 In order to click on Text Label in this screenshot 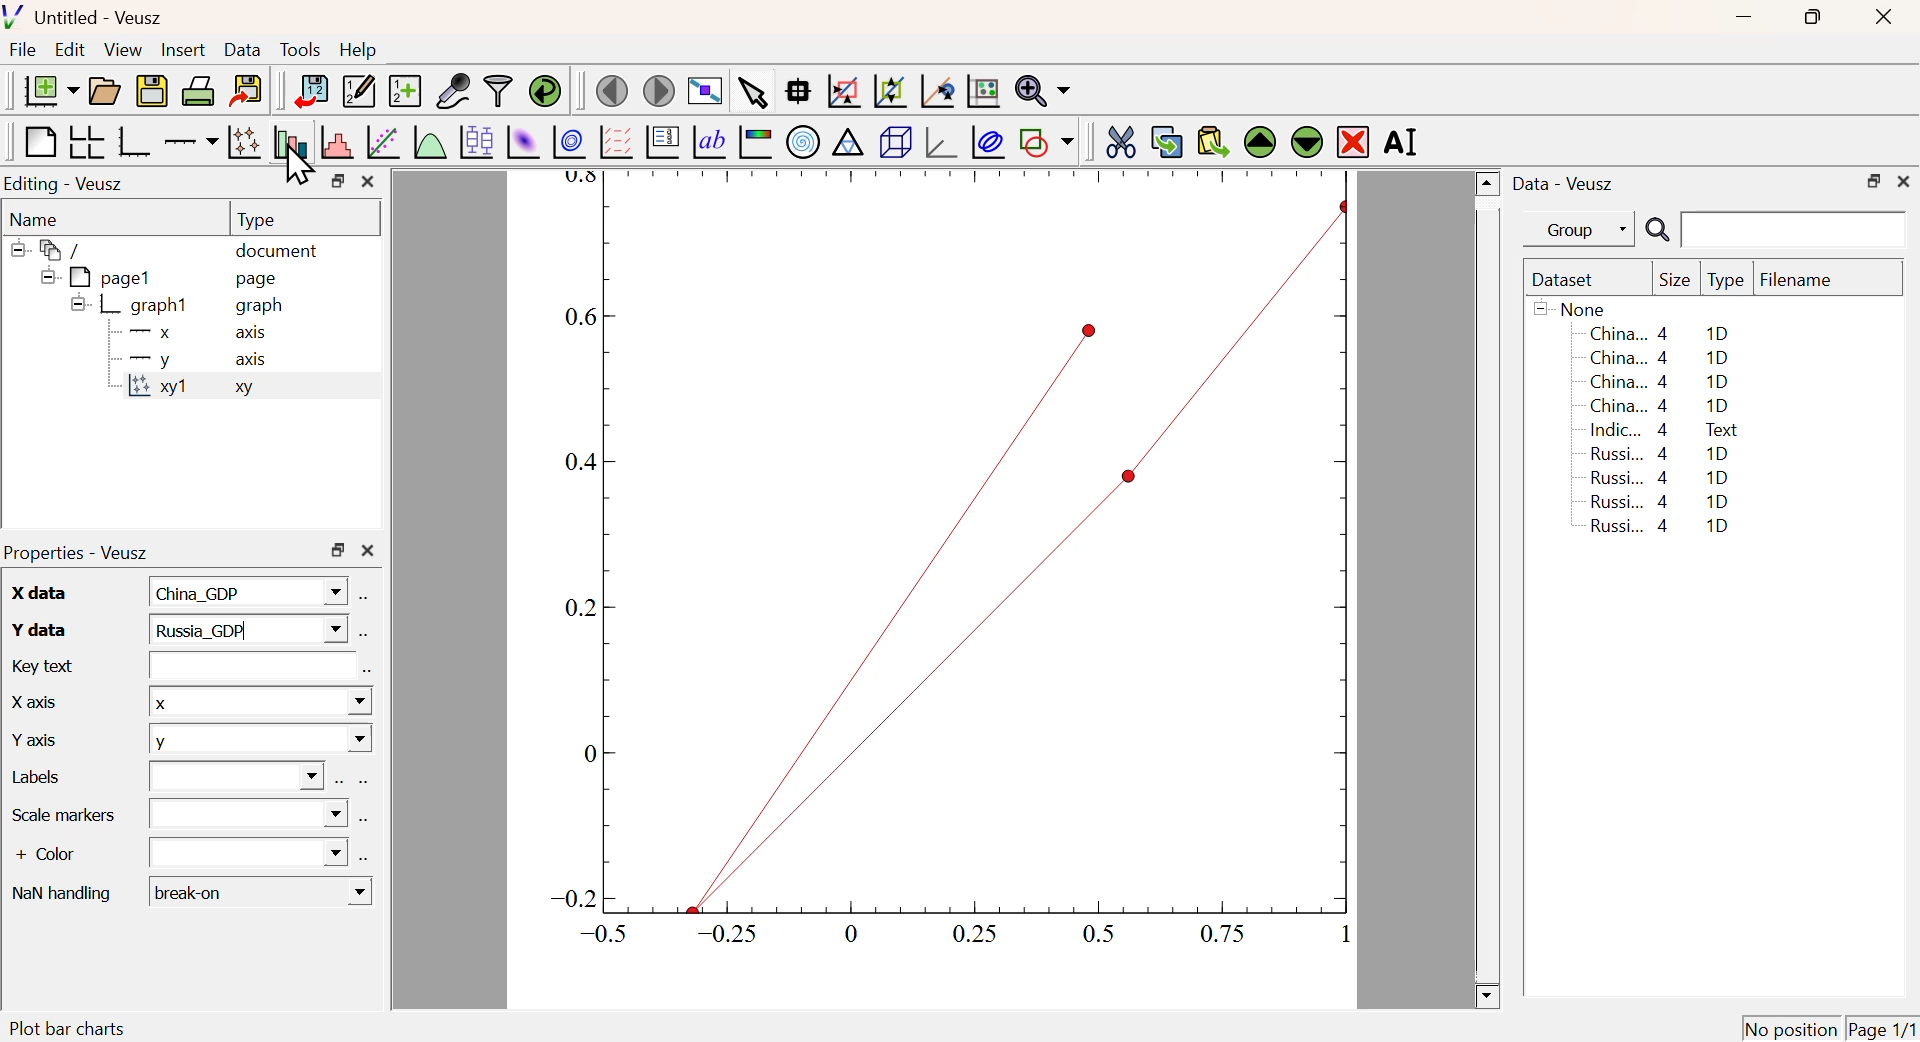, I will do `click(709, 143)`.